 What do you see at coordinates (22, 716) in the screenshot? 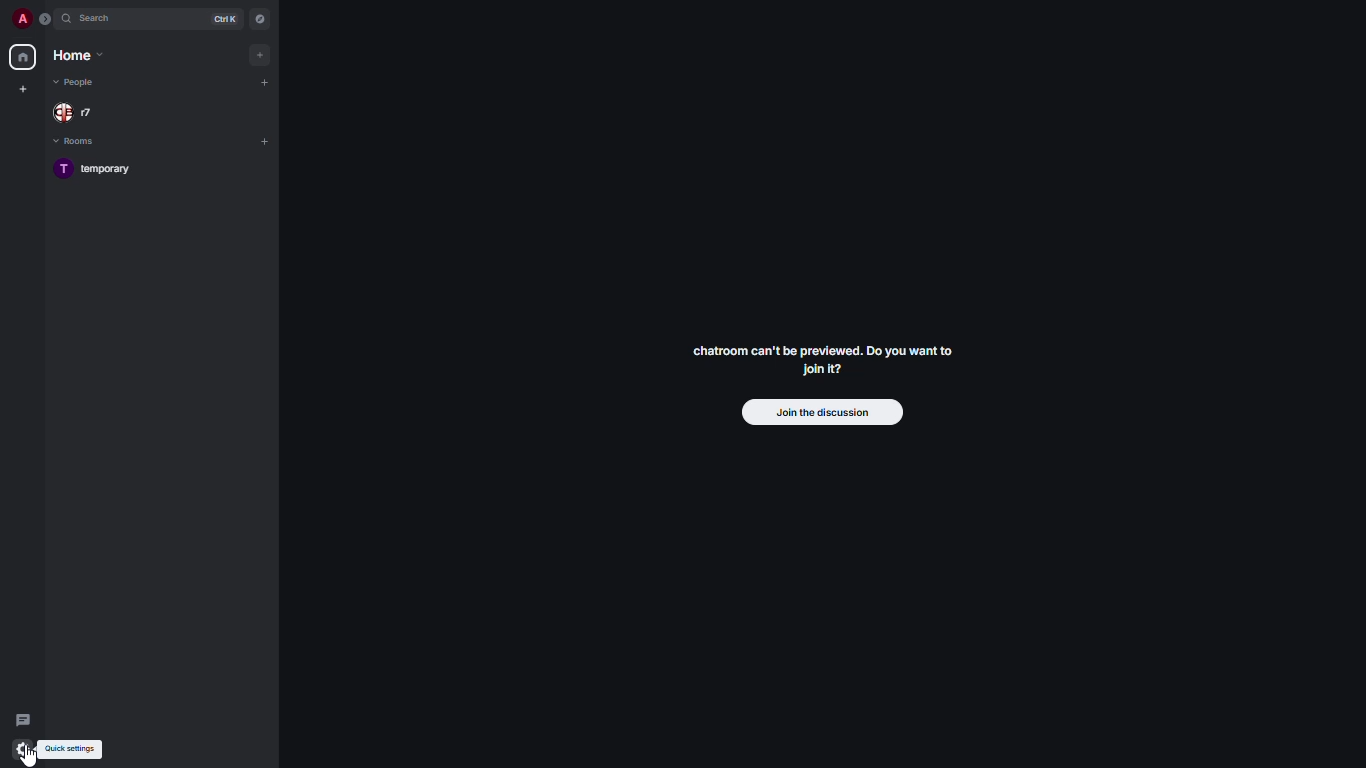
I see `threads` at bounding box center [22, 716].